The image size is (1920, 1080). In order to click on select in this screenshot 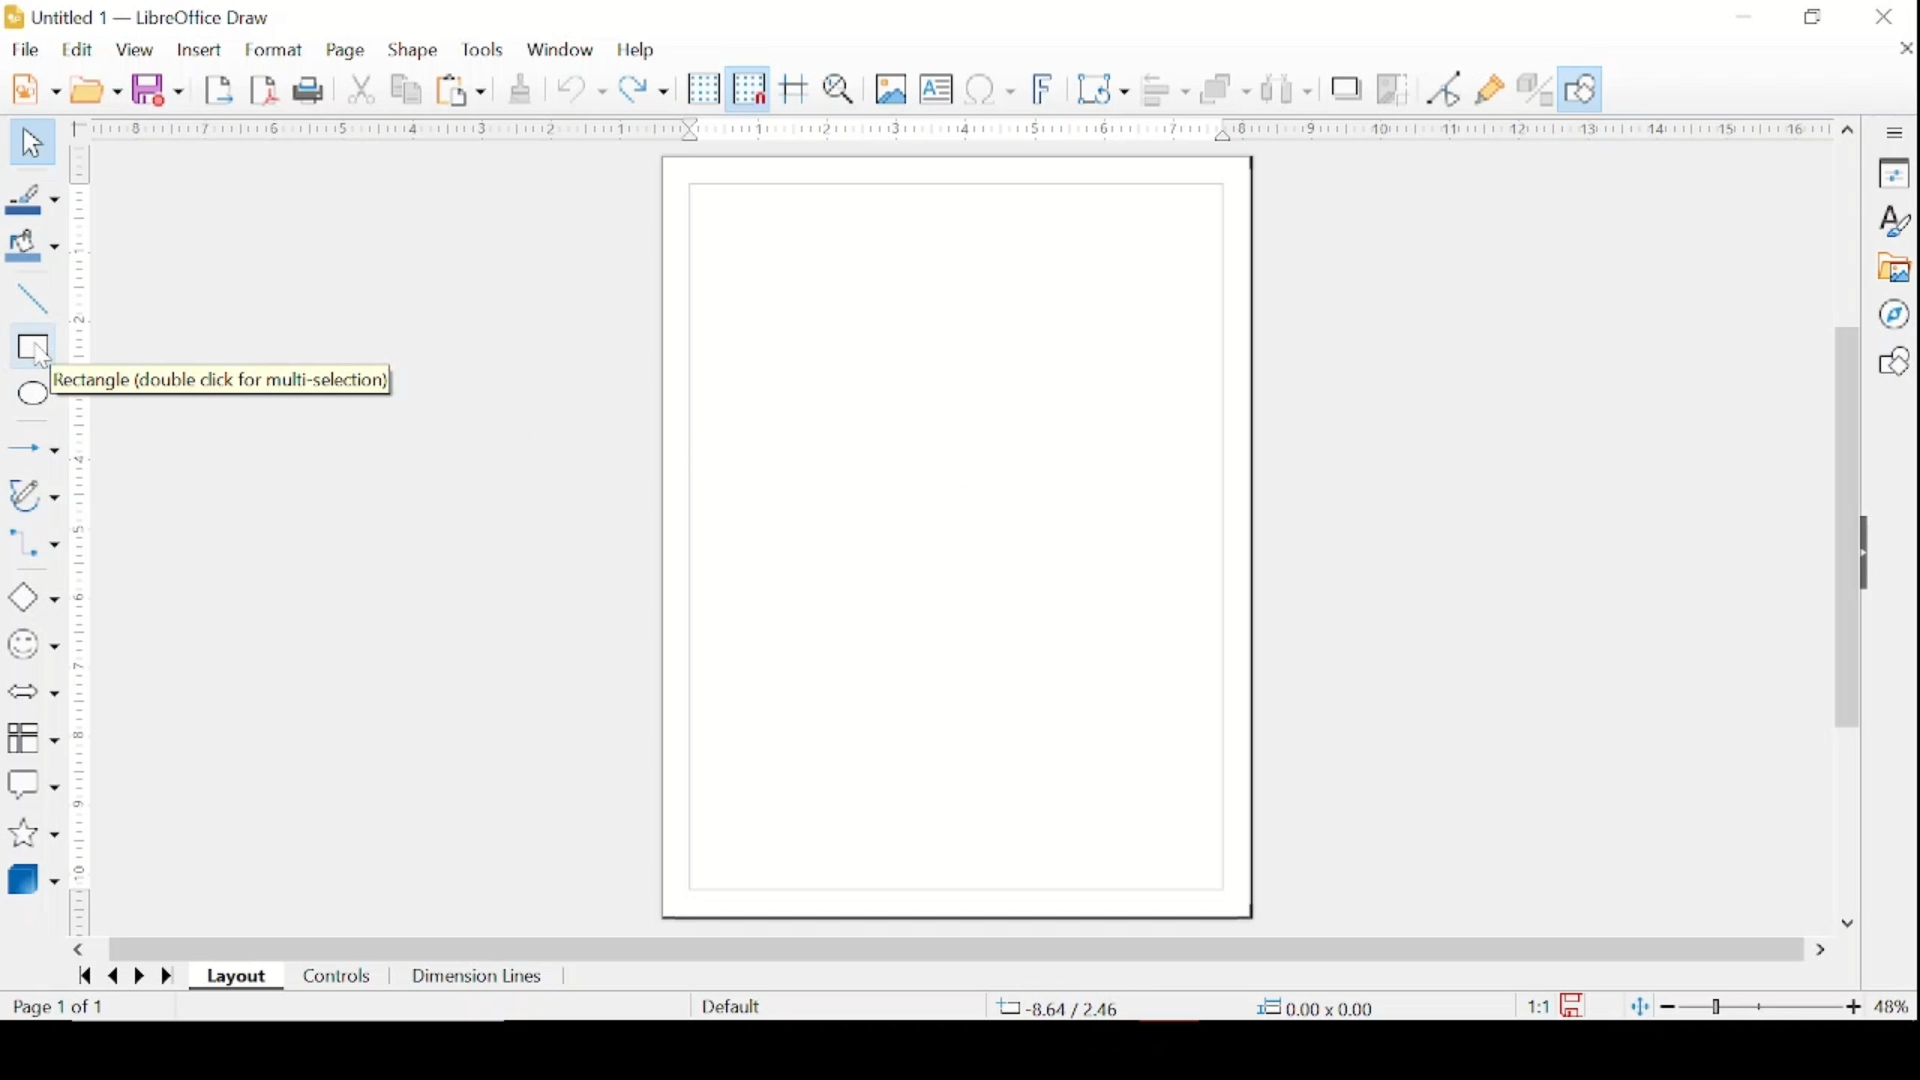, I will do `click(29, 144)`.